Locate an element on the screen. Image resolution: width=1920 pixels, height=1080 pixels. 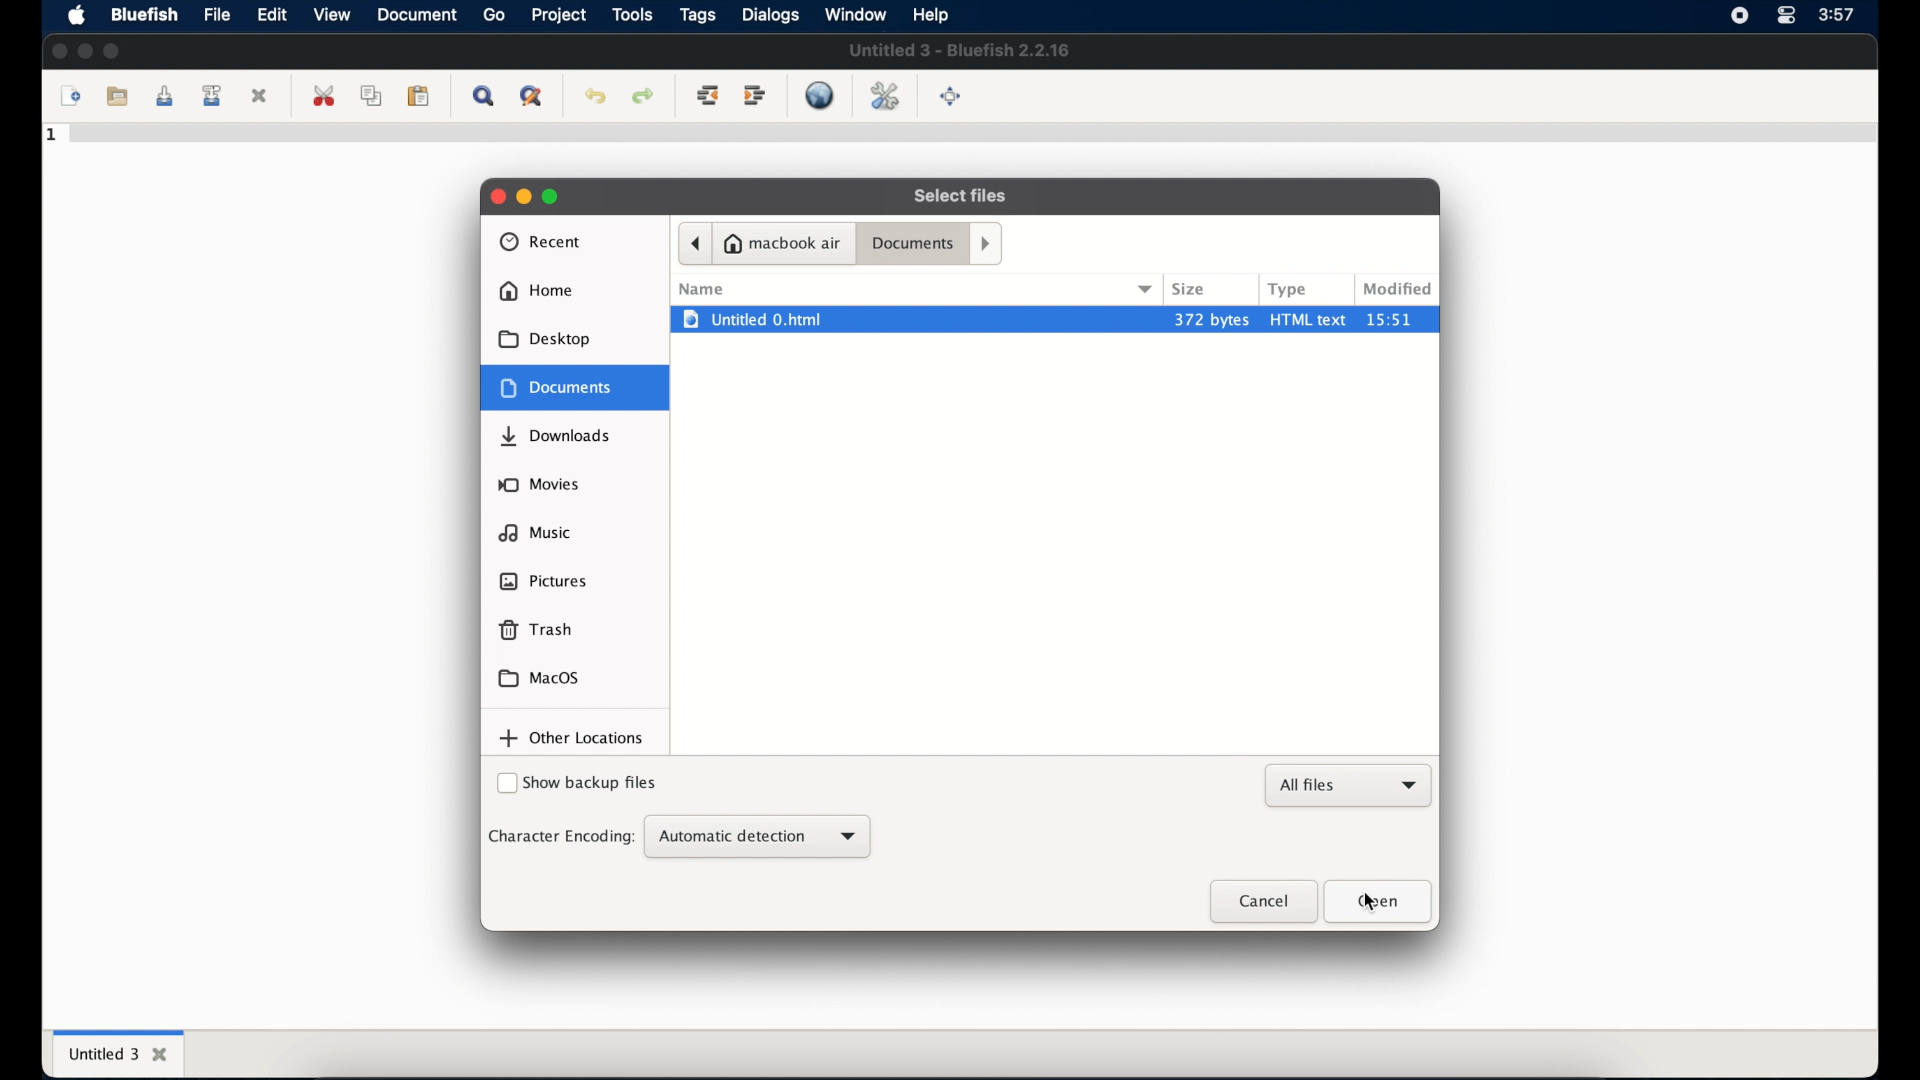
screen recorder icon is located at coordinates (1739, 16).